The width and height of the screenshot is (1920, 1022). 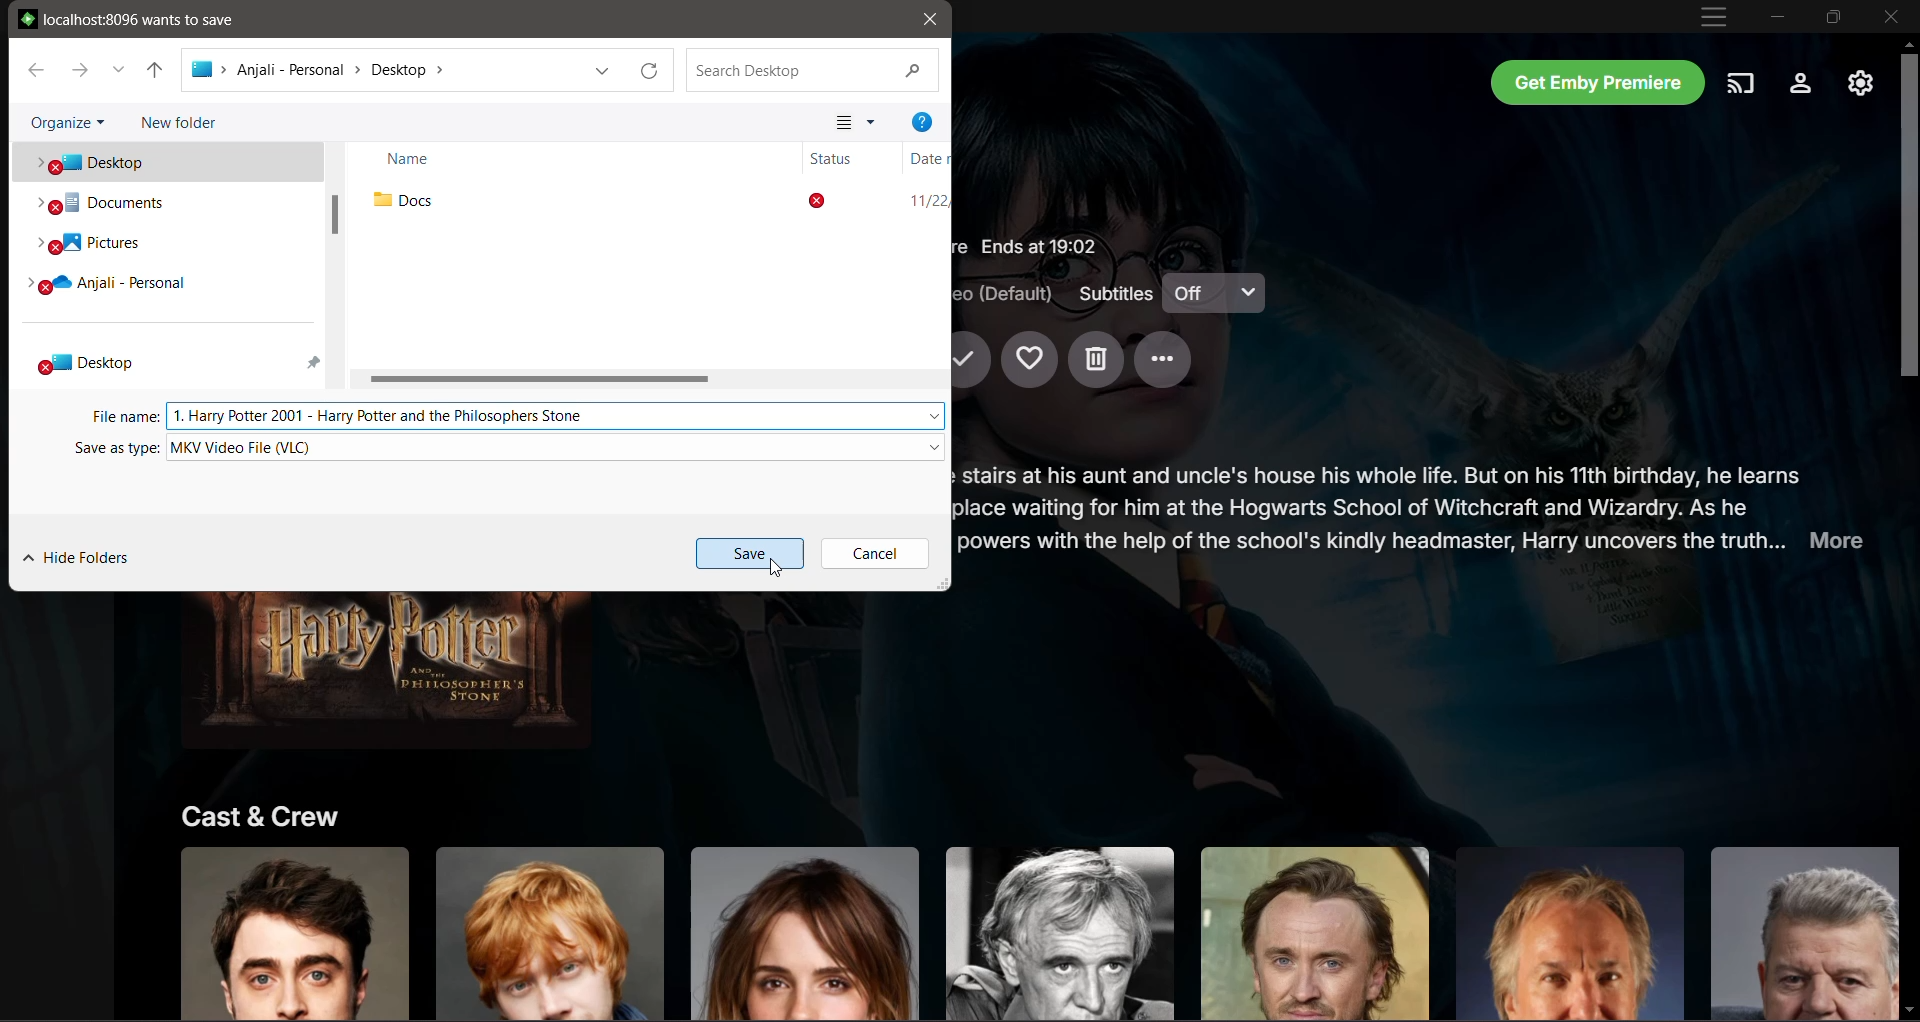 I want to click on Status of folder, so click(x=818, y=201).